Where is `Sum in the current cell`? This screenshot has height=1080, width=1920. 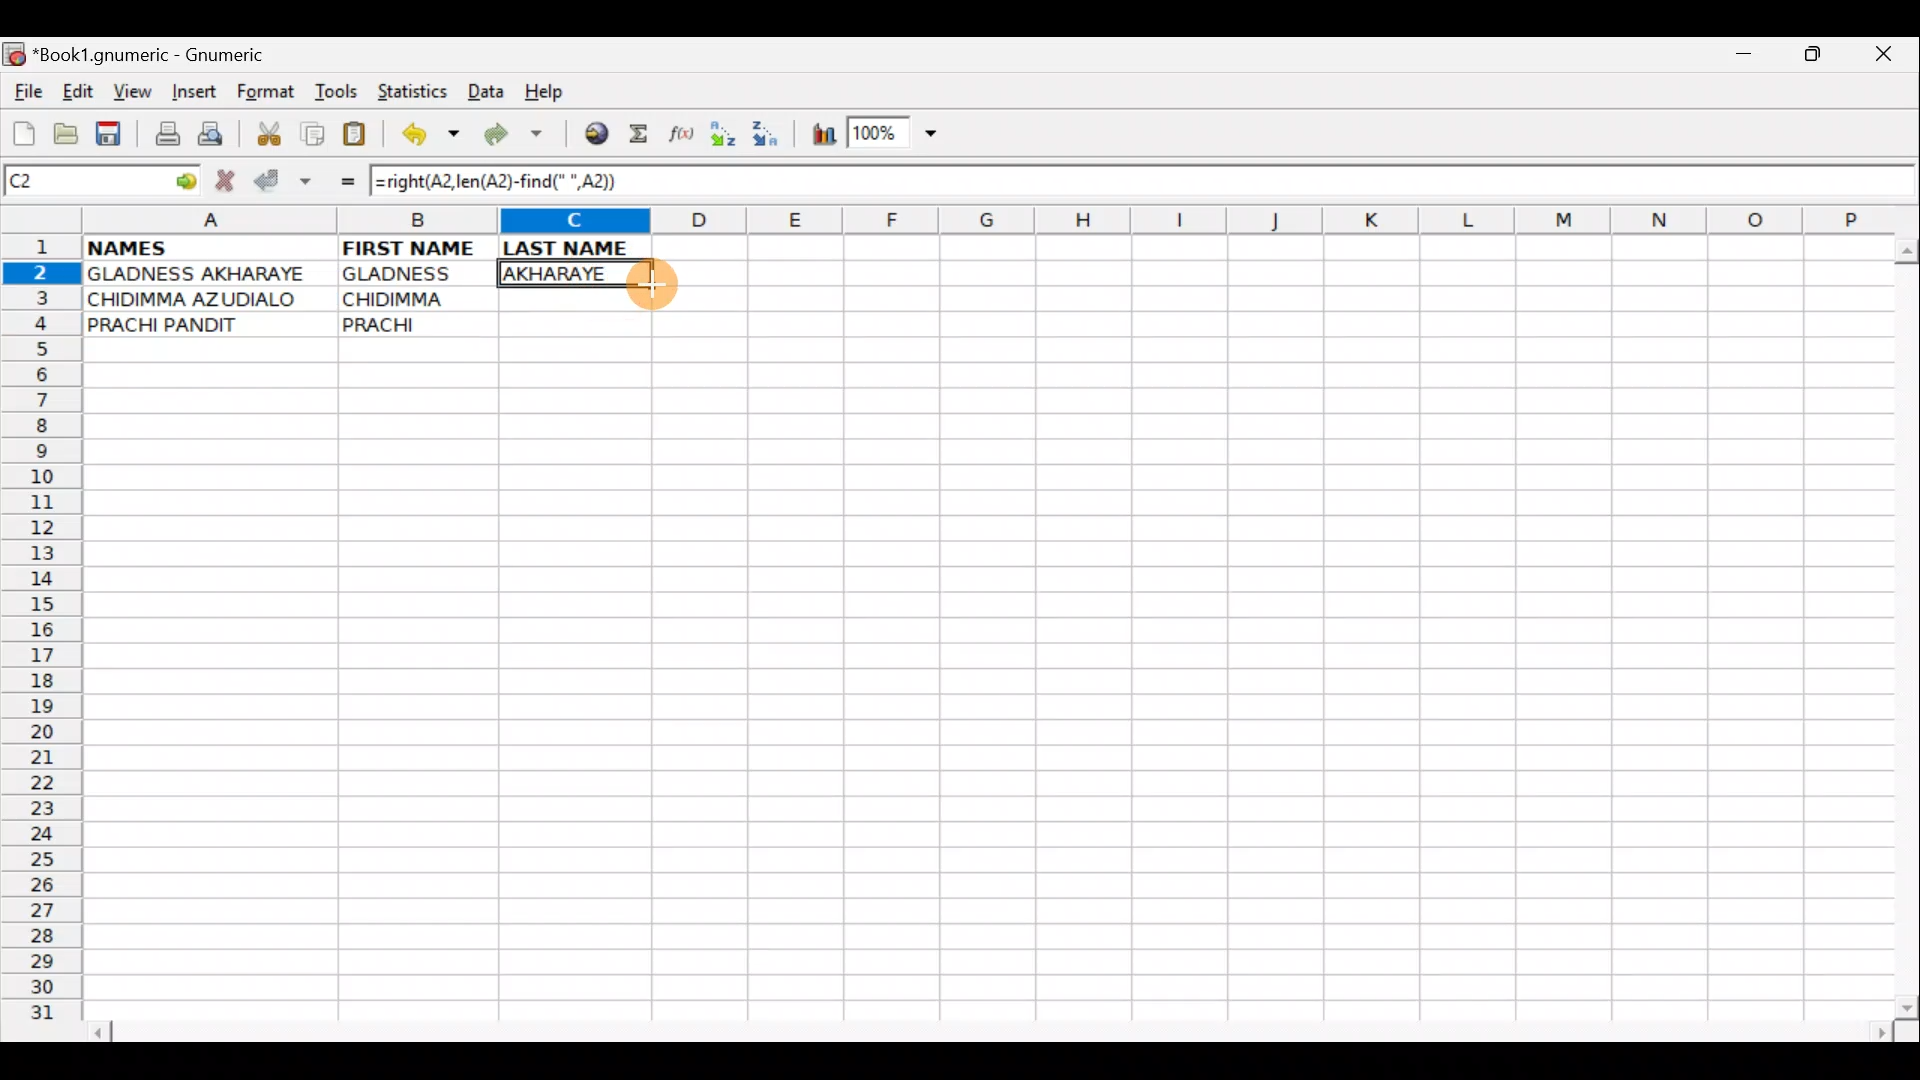
Sum in the current cell is located at coordinates (645, 135).